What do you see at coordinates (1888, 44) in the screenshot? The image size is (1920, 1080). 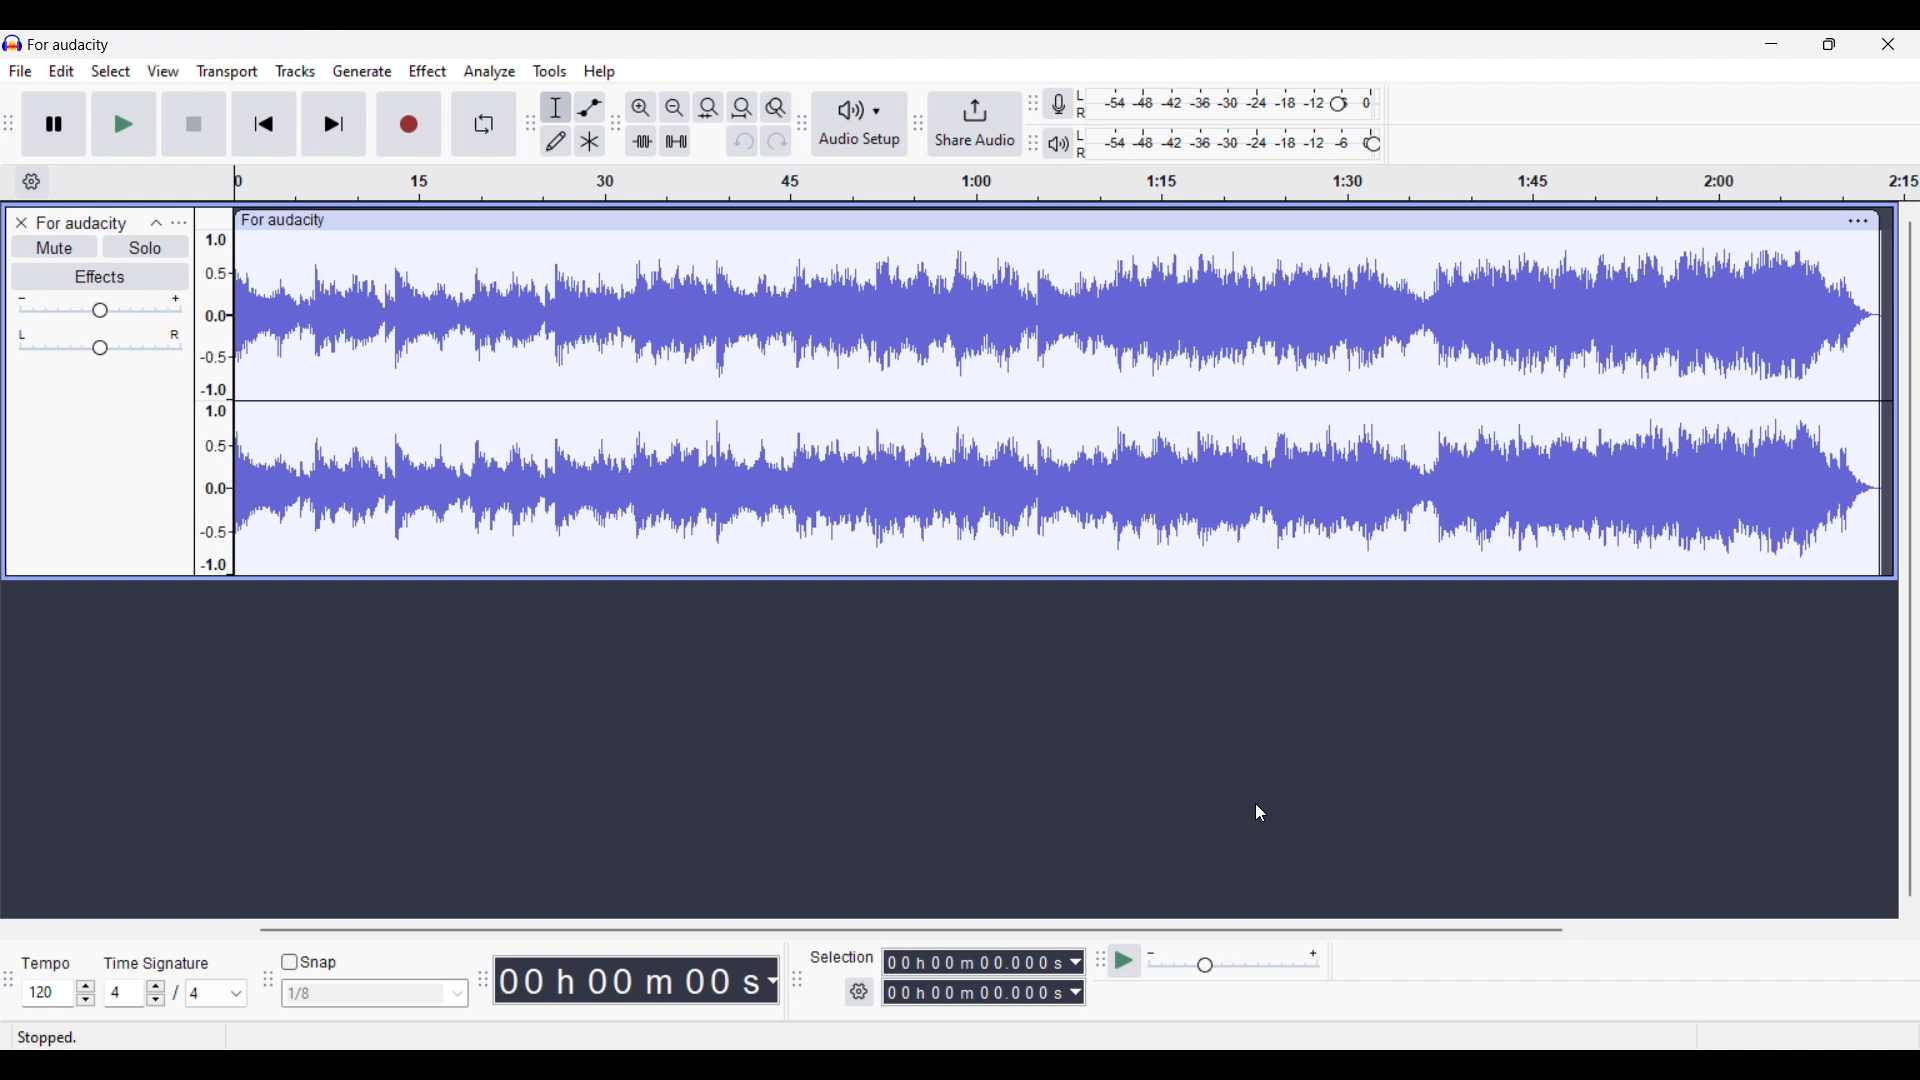 I see `Close interface` at bounding box center [1888, 44].